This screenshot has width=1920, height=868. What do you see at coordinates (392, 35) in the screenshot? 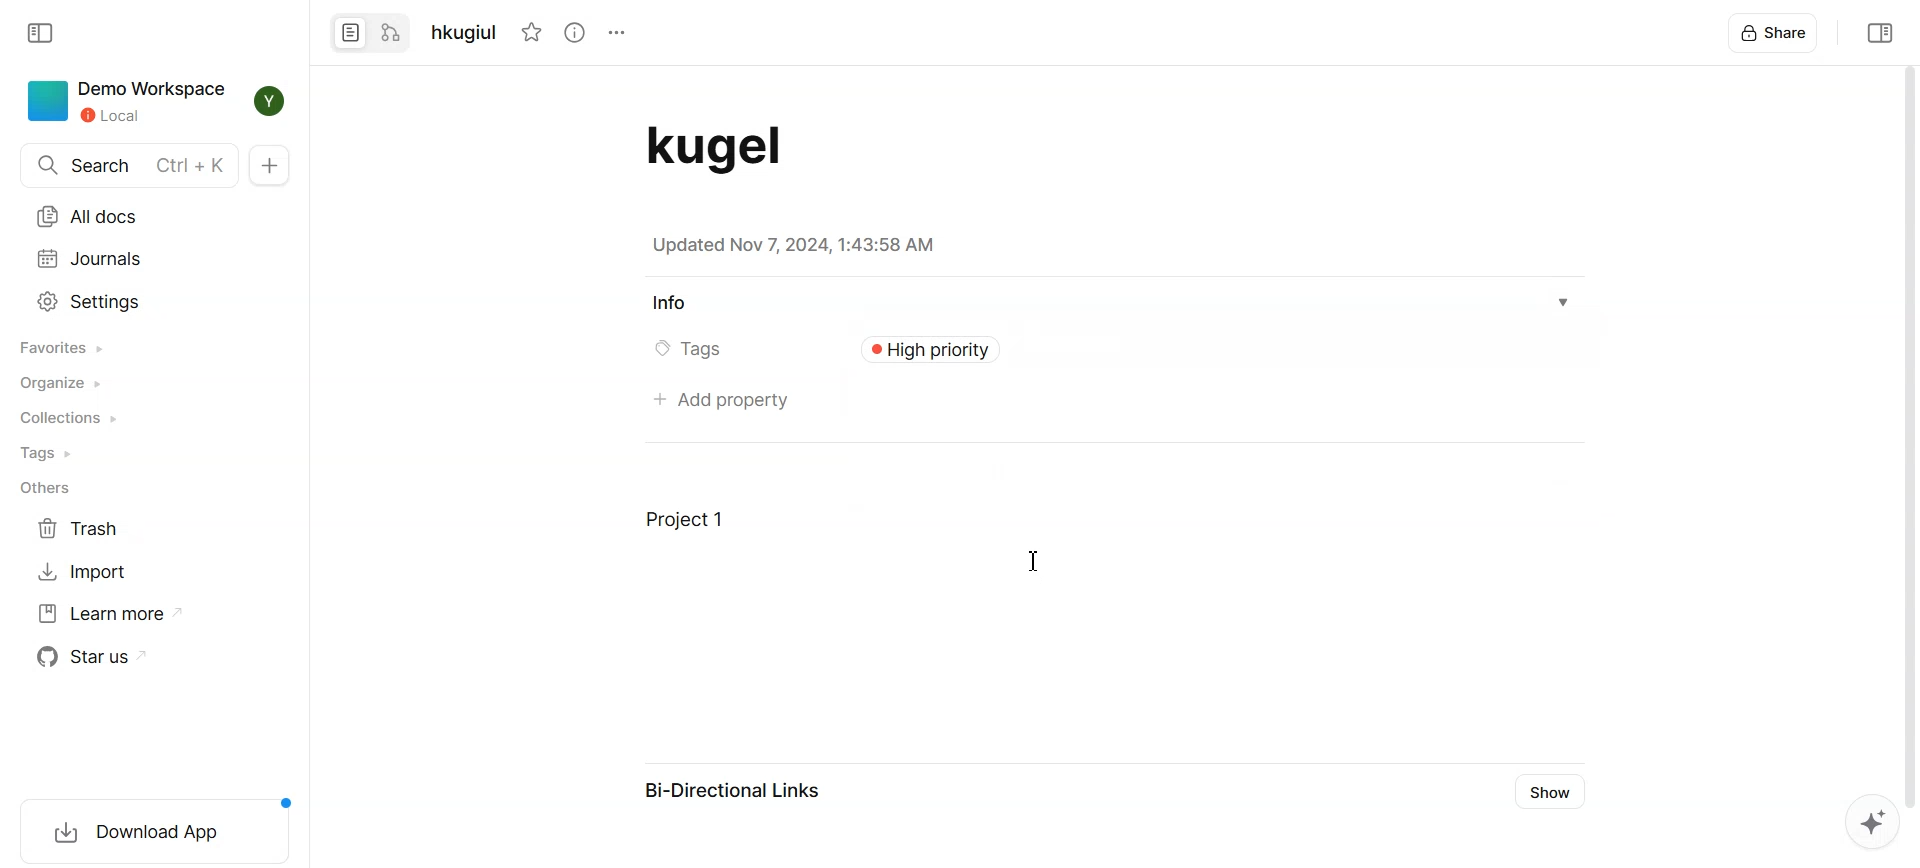
I see `Convert to edgeless` at bounding box center [392, 35].